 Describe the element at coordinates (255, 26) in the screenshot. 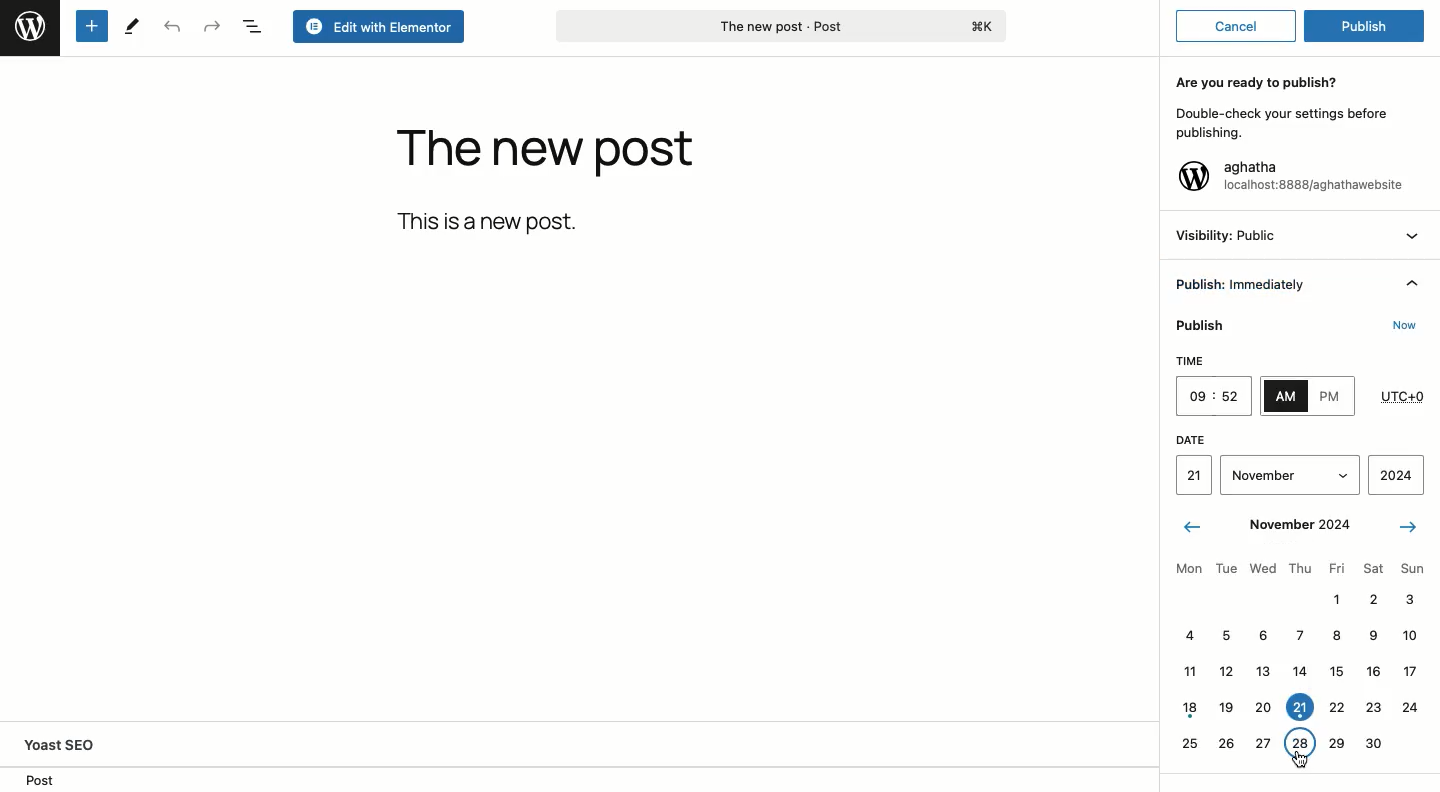

I see `Document overview` at that location.